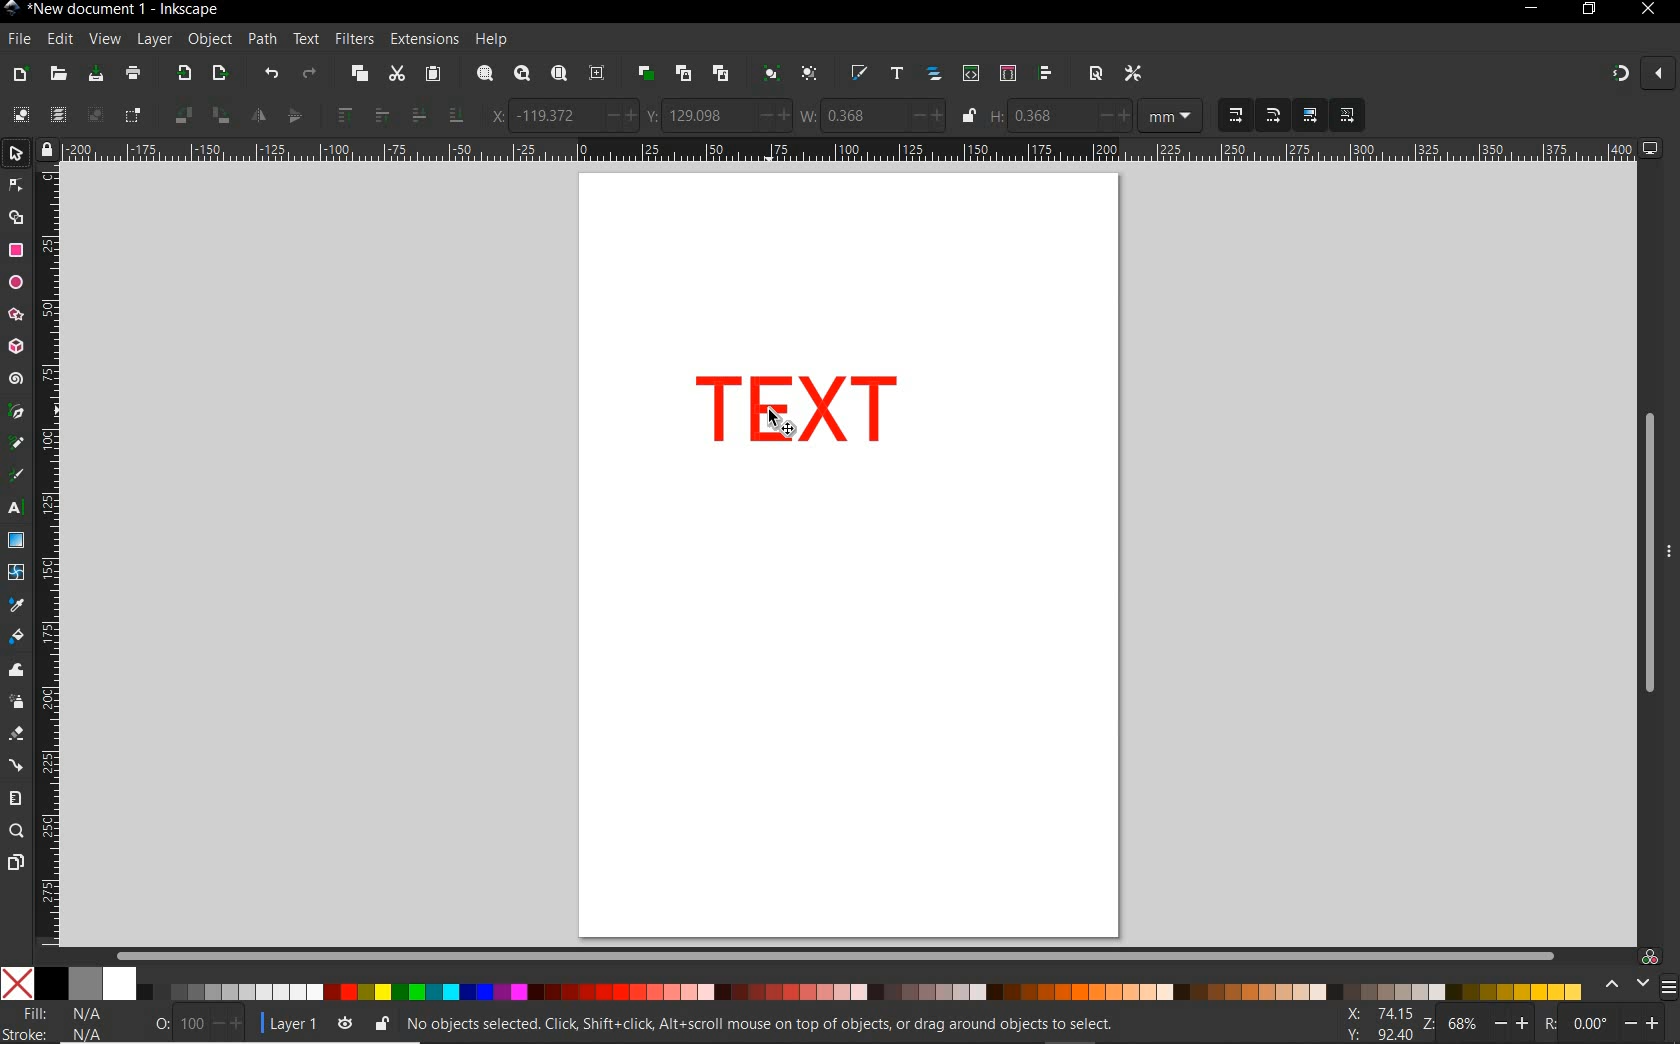  Describe the element at coordinates (181, 74) in the screenshot. I see `IMPORT` at that location.